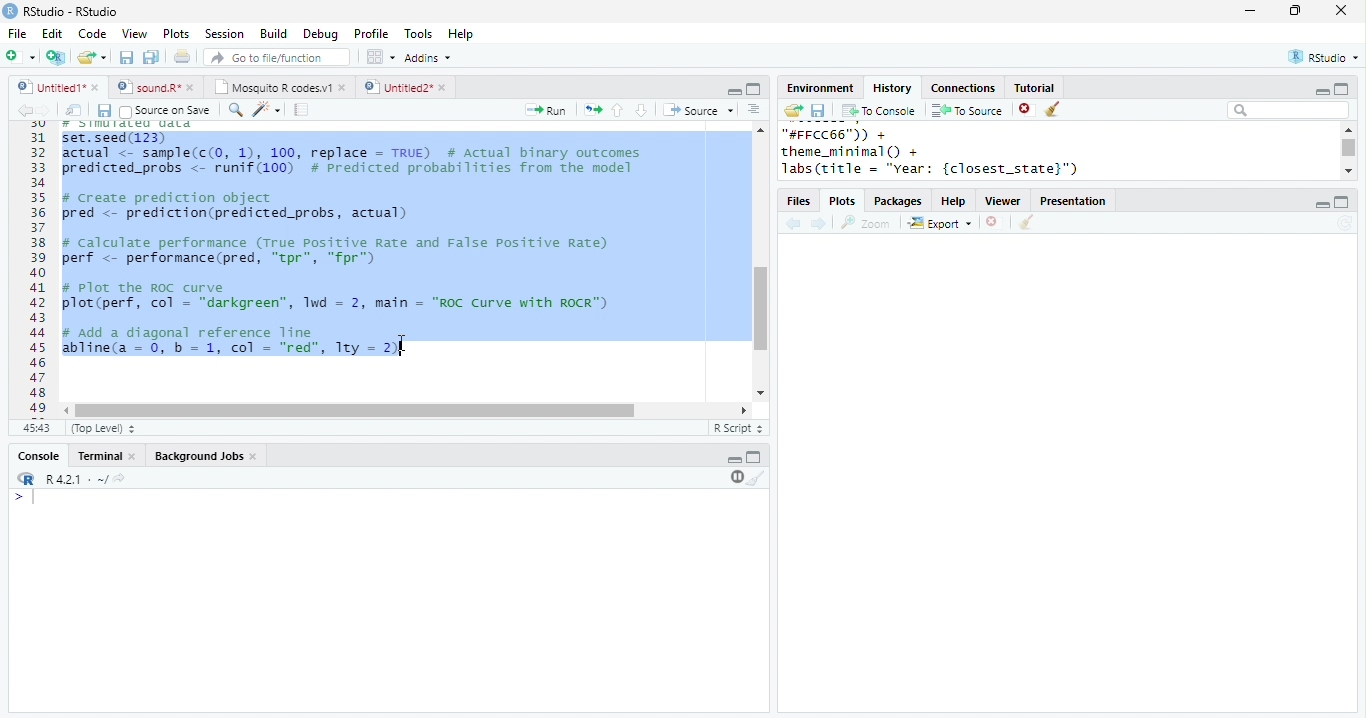  I want to click on Profile, so click(371, 33).